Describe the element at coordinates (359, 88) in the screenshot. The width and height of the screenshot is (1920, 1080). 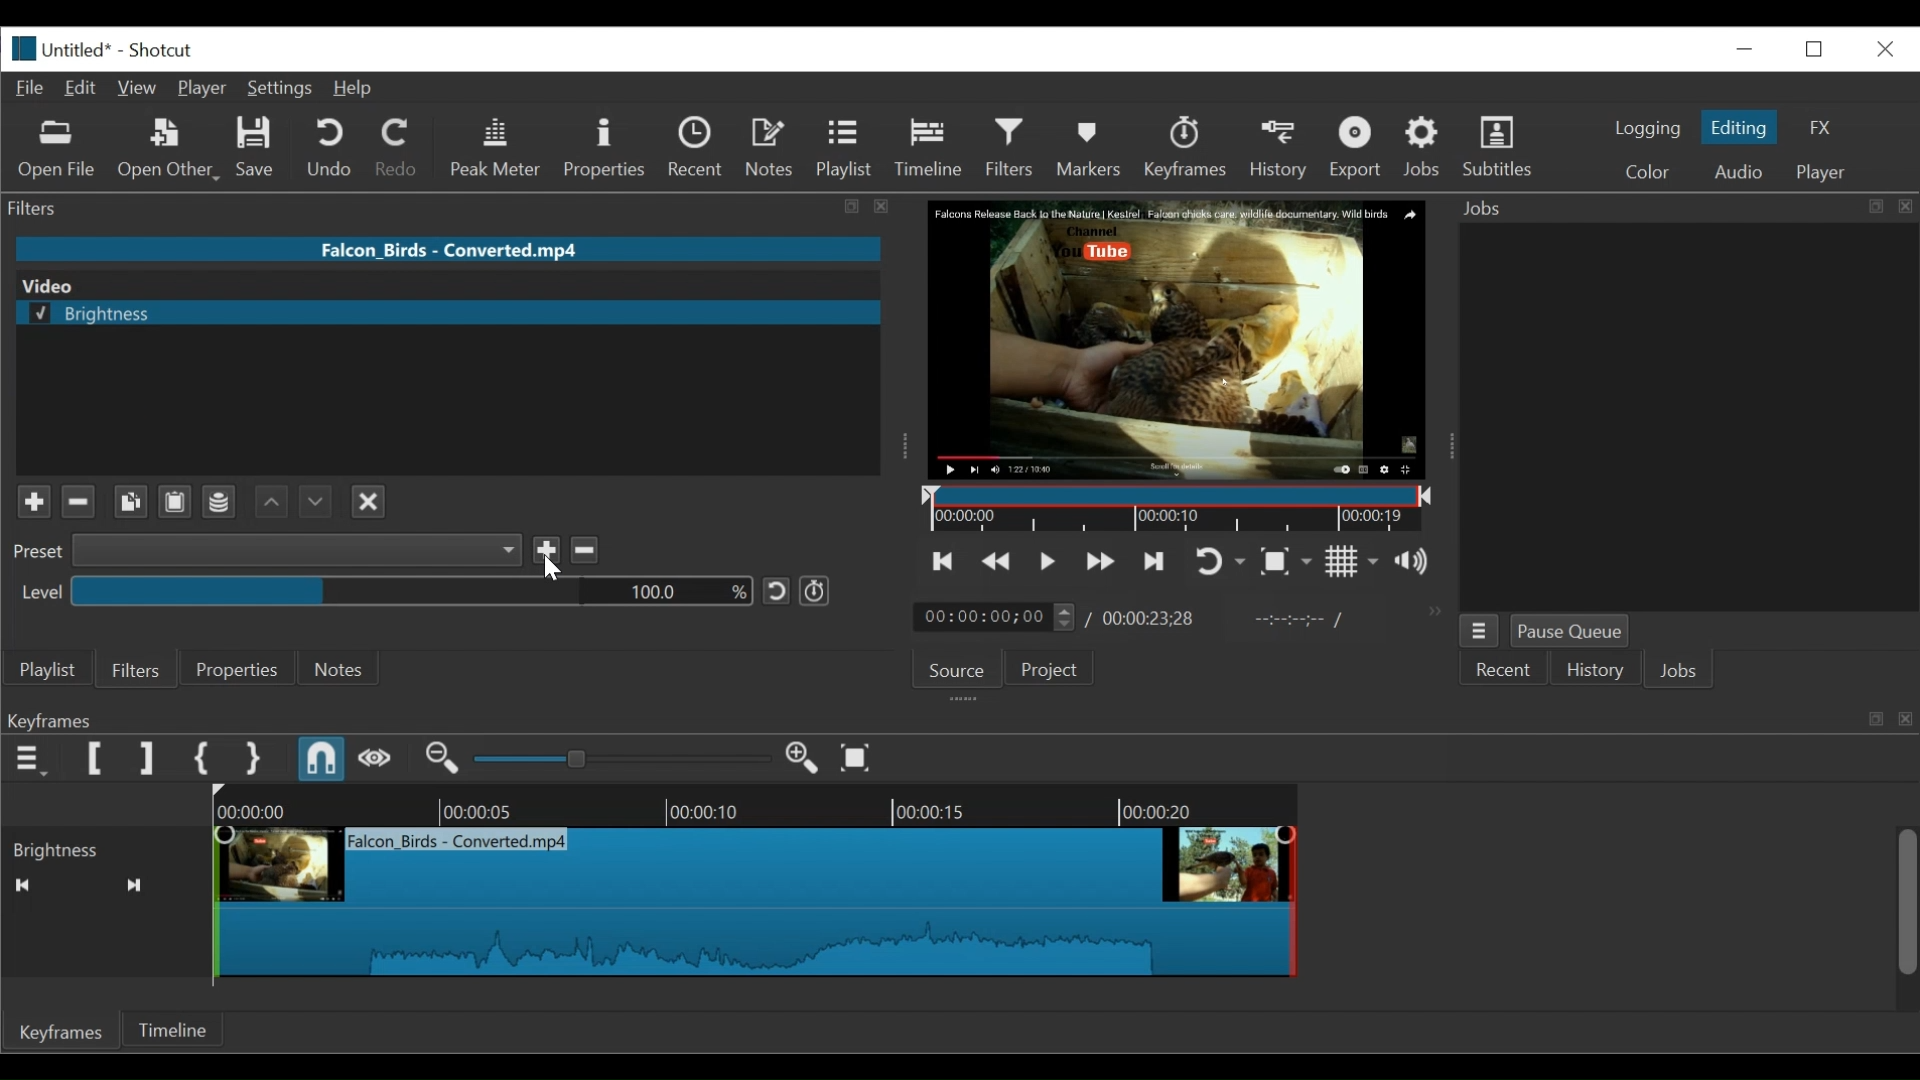
I see `Help` at that location.